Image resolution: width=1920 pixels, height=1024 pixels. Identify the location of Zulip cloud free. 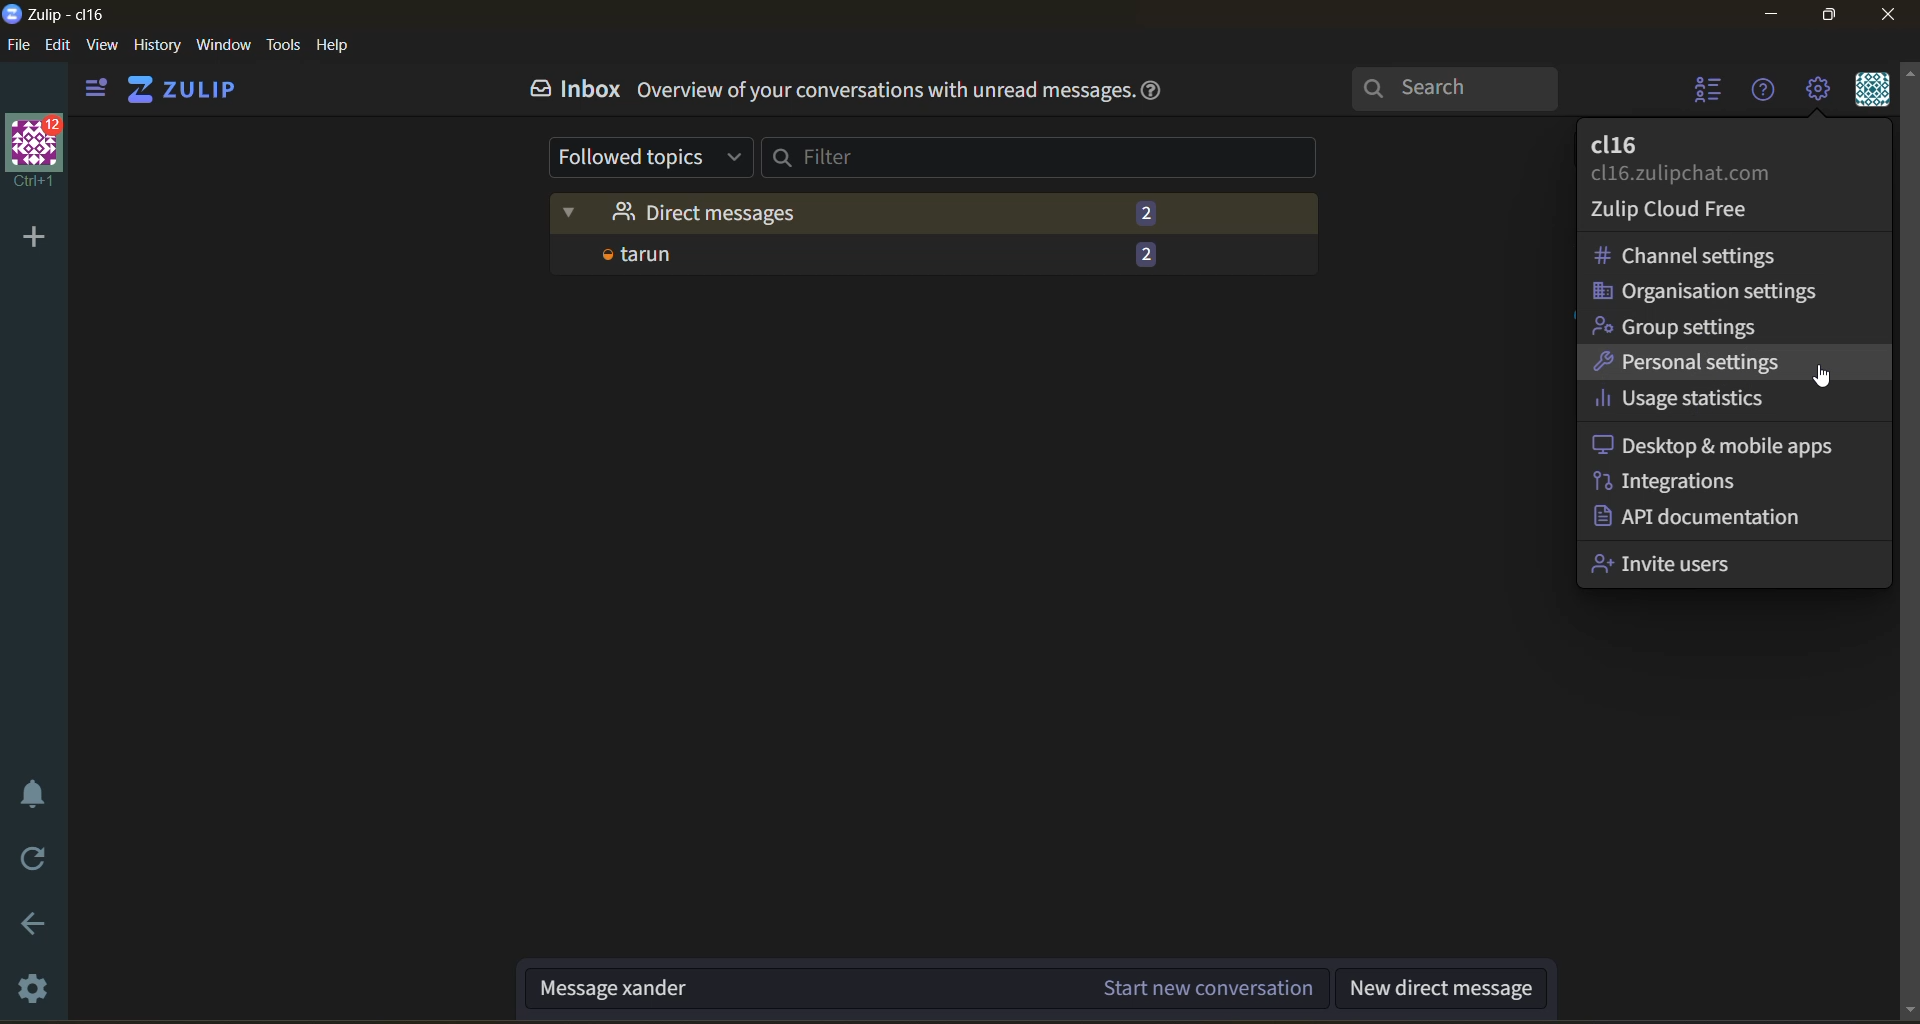
(1667, 211).